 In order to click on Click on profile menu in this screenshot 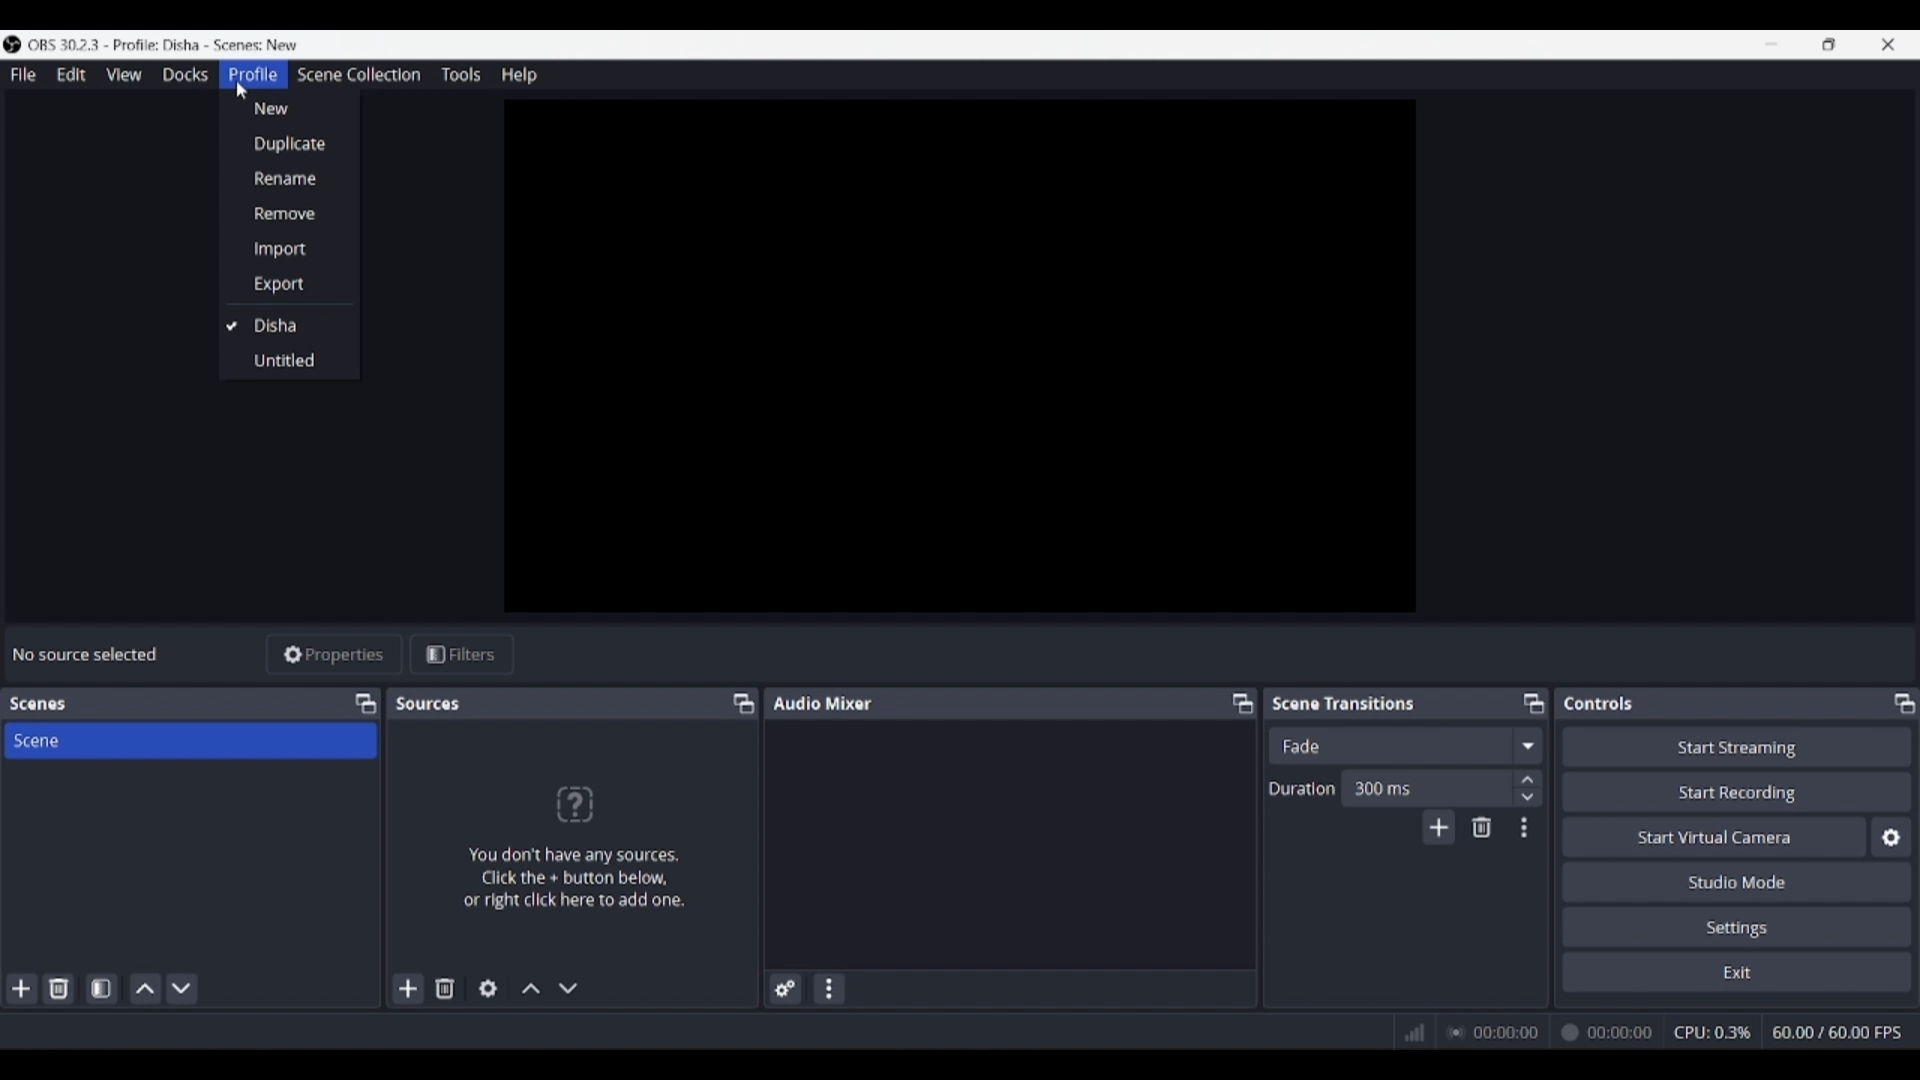, I will do `click(241, 90)`.